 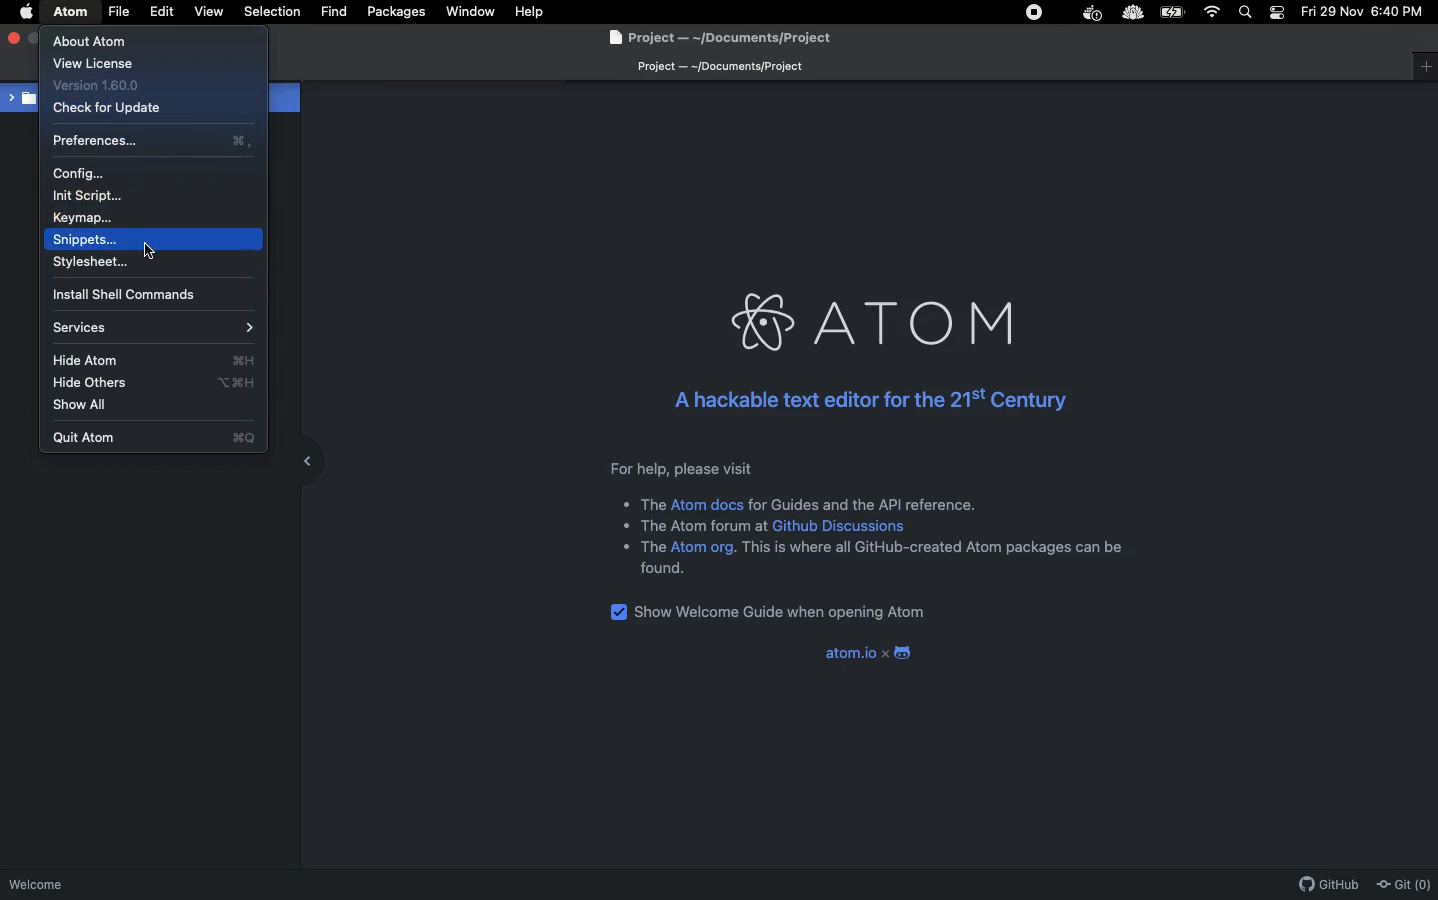 What do you see at coordinates (95, 41) in the screenshot?
I see `About Atom` at bounding box center [95, 41].